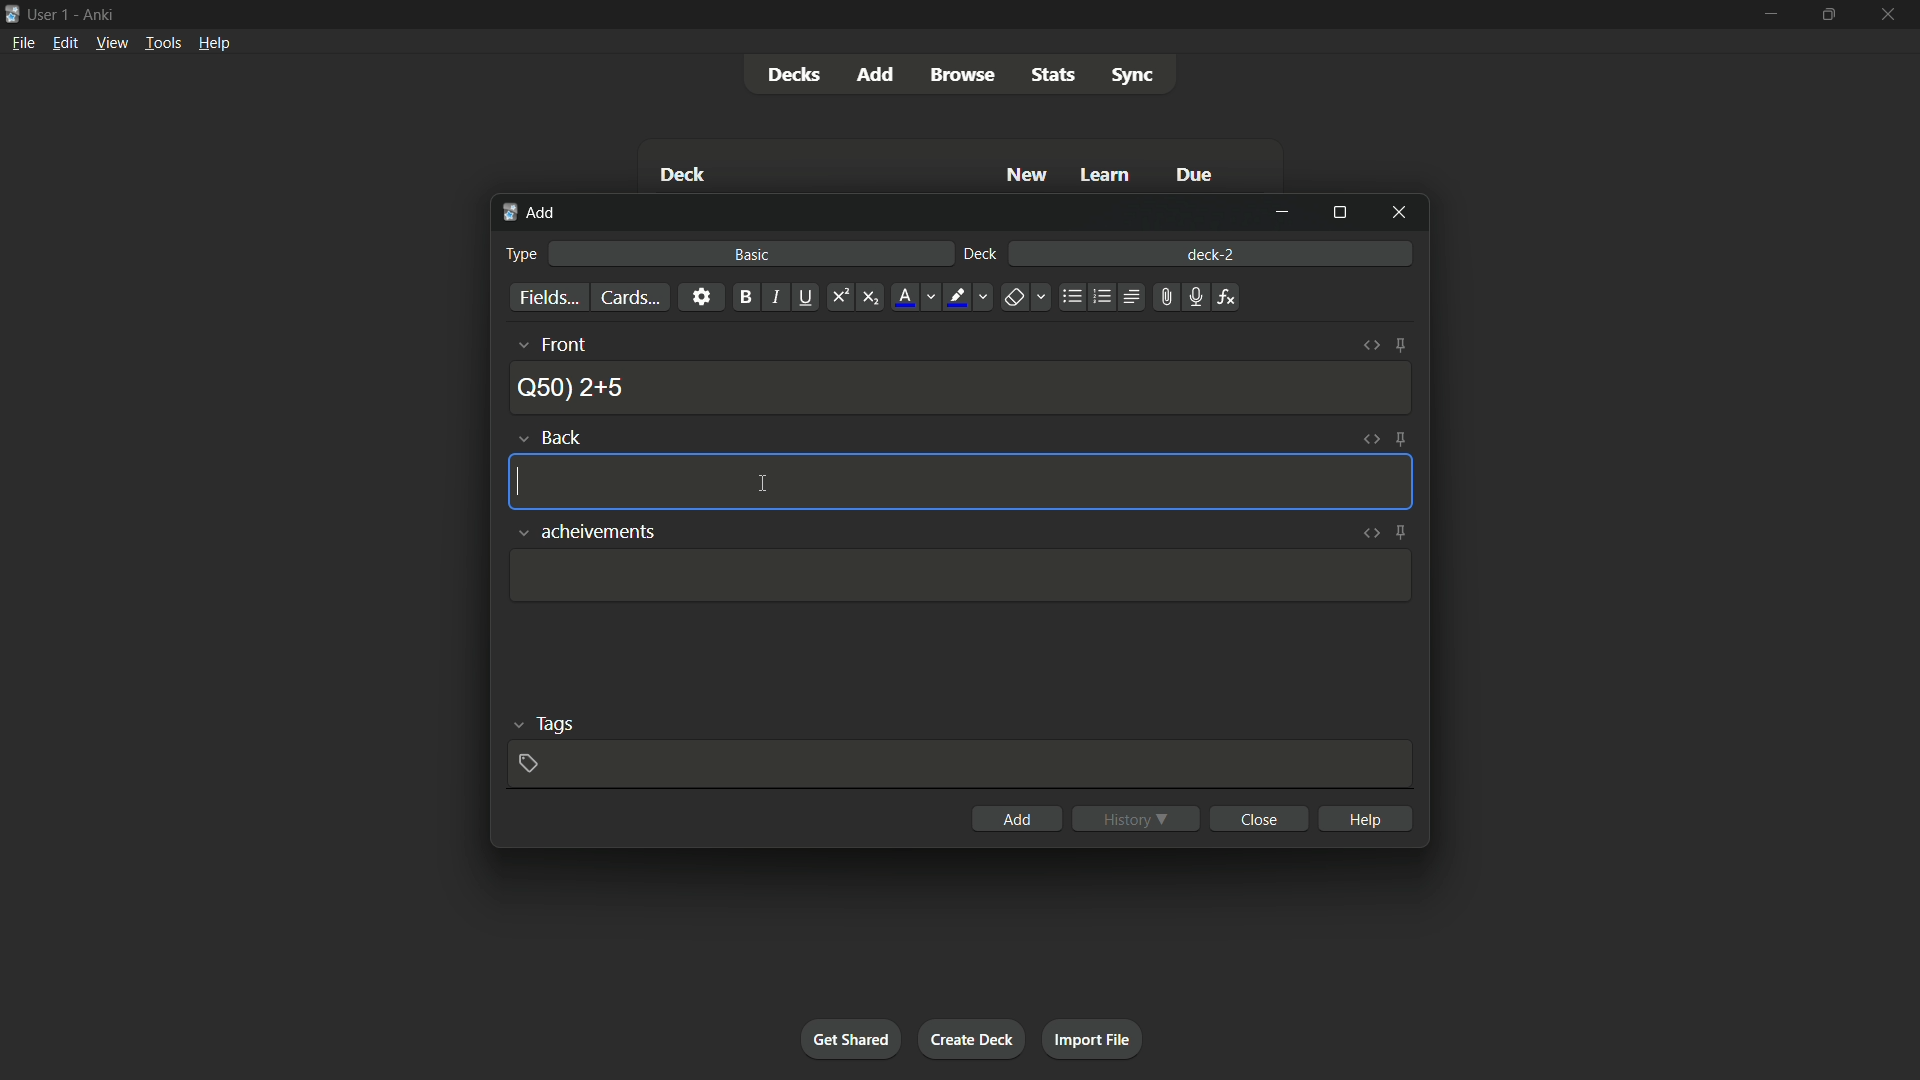 The image size is (1920, 1080). Describe the element at coordinates (64, 43) in the screenshot. I see `edit menu` at that location.